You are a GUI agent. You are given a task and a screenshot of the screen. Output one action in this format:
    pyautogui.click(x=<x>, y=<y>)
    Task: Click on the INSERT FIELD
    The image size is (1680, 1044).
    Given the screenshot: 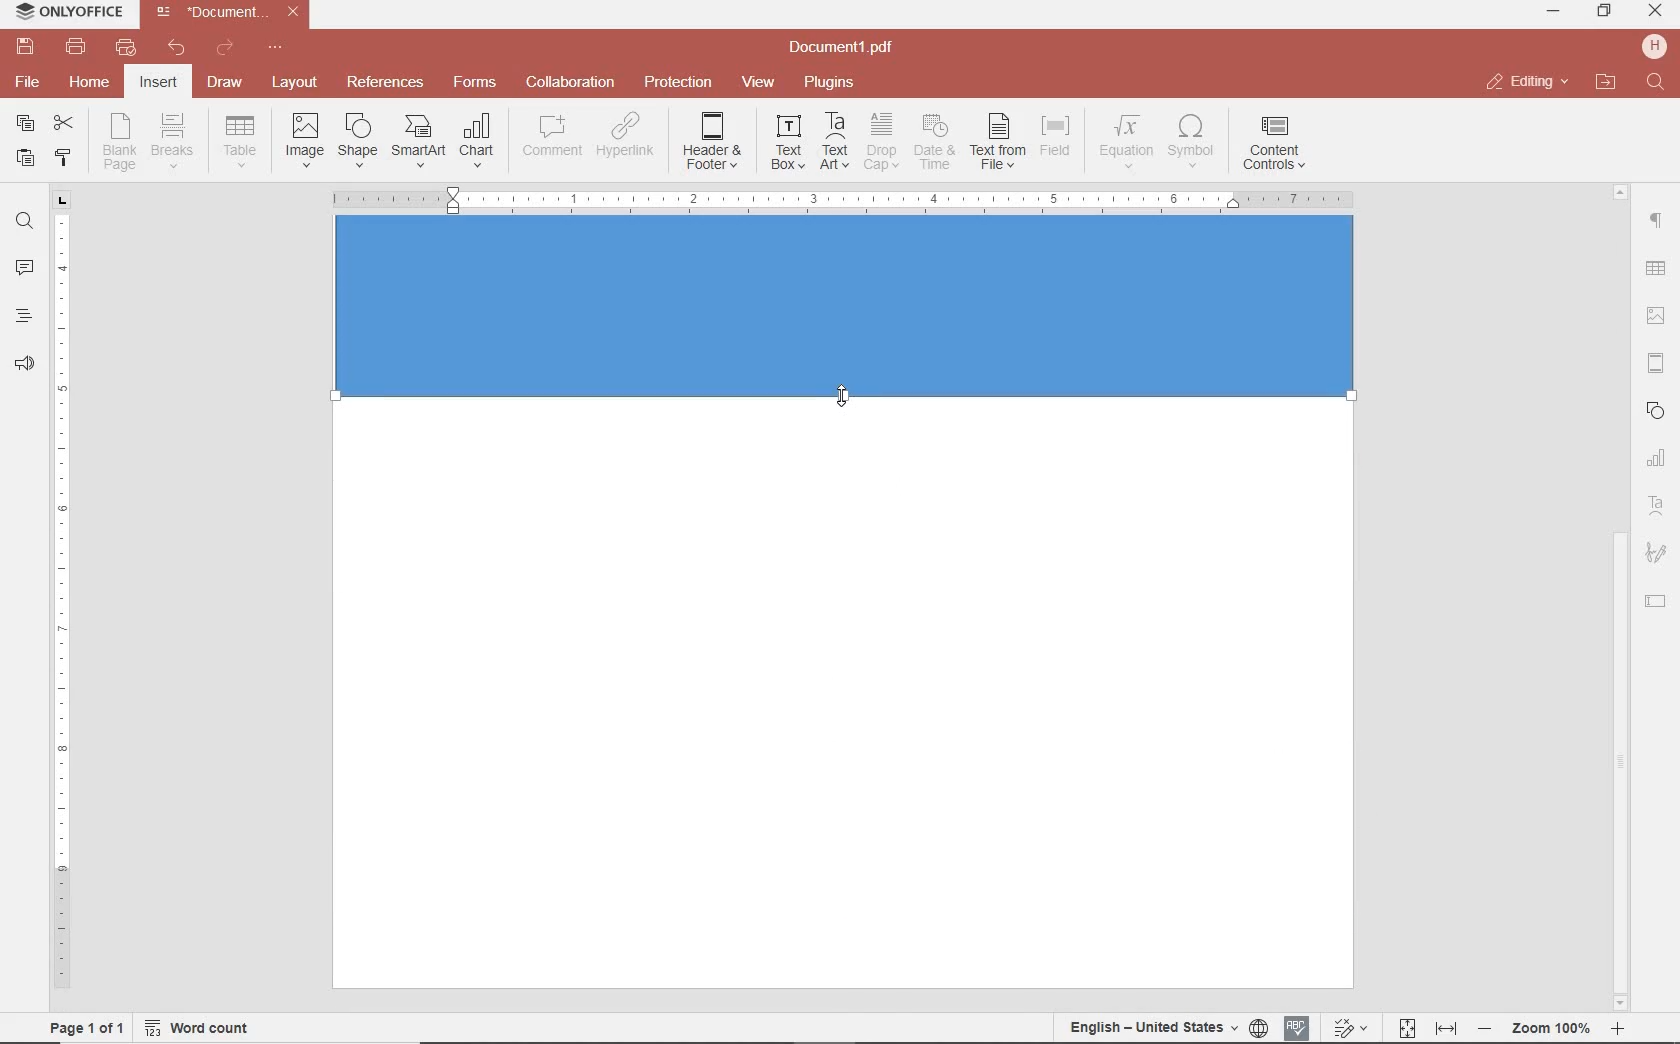 What is the action you would take?
    pyautogui.click(x=1057, y=136)
    